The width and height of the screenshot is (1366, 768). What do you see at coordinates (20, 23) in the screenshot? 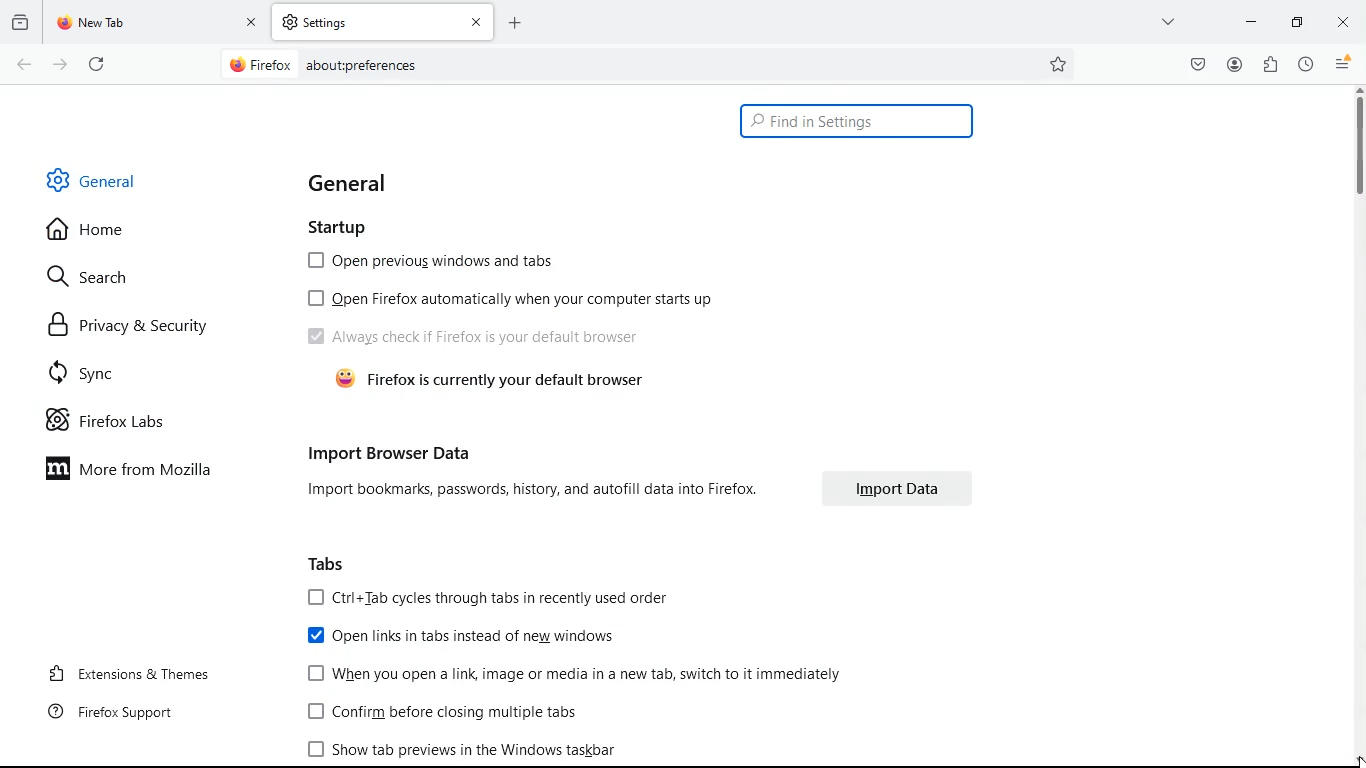
I see `history` at bounding box center [20, 23].